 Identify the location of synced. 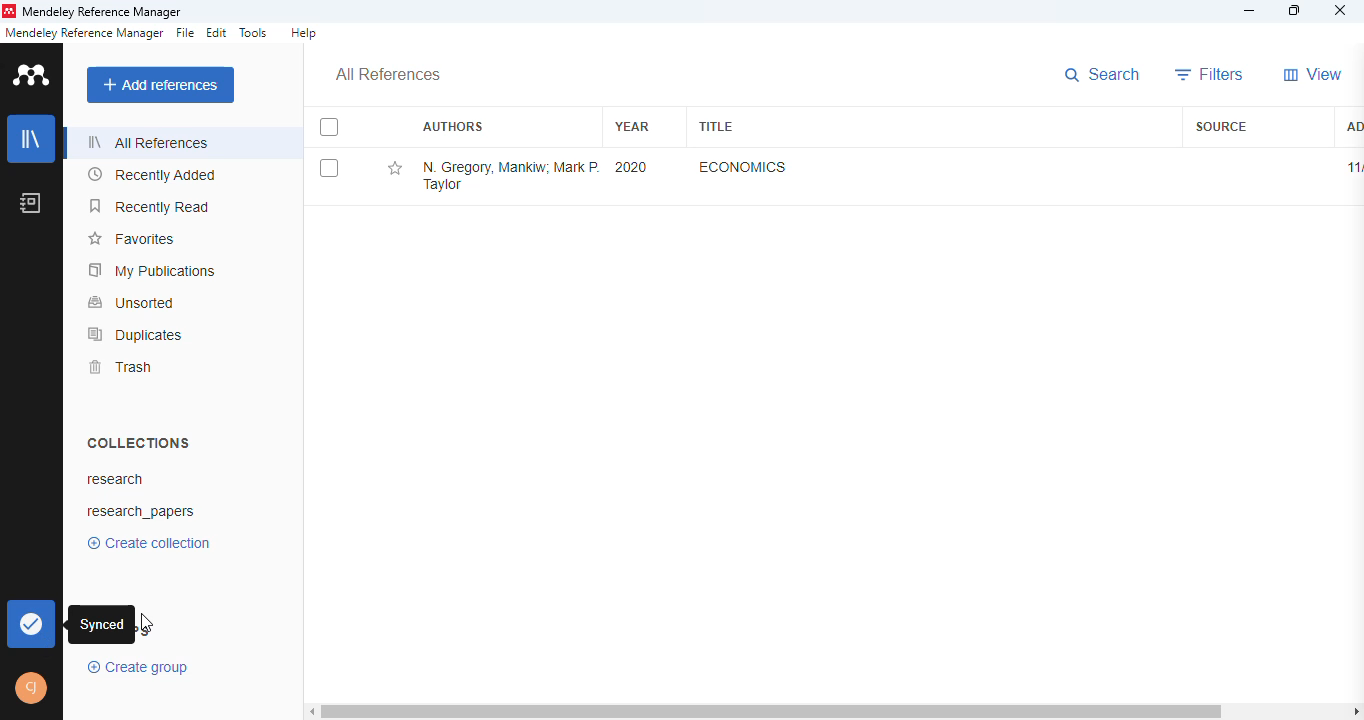
(32, 625).